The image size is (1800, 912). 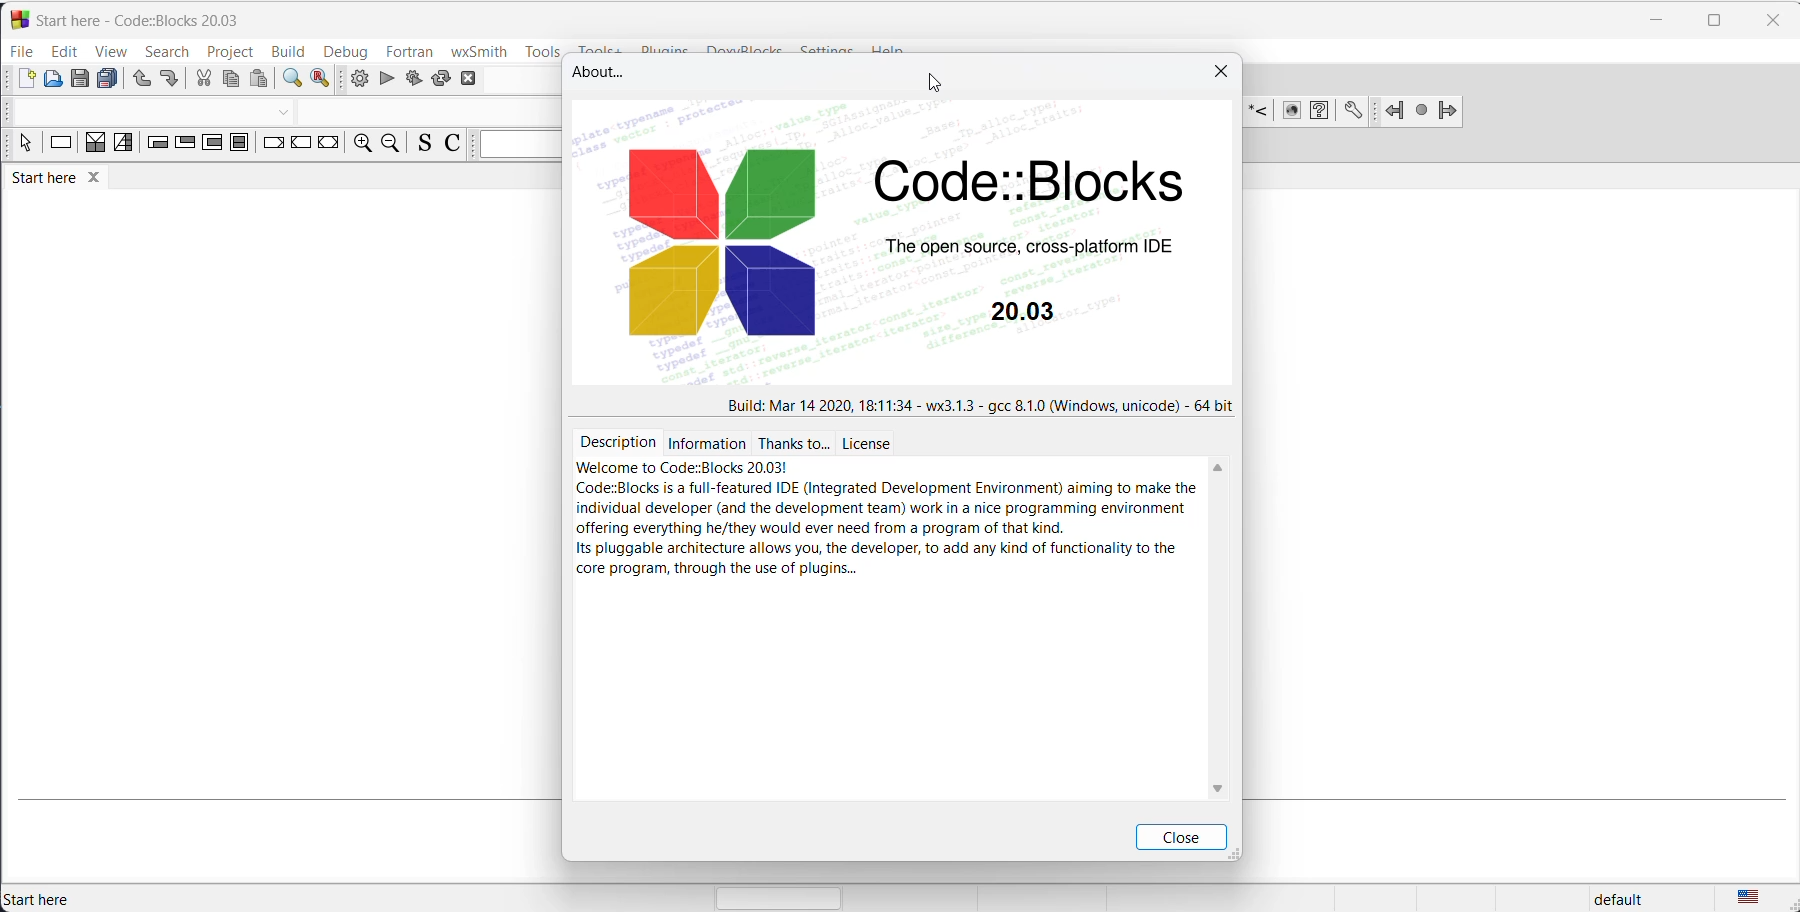 What do you see at coordinates (323, 81) in the screenshot?
I see `replace` at bounding box center [323, 81].